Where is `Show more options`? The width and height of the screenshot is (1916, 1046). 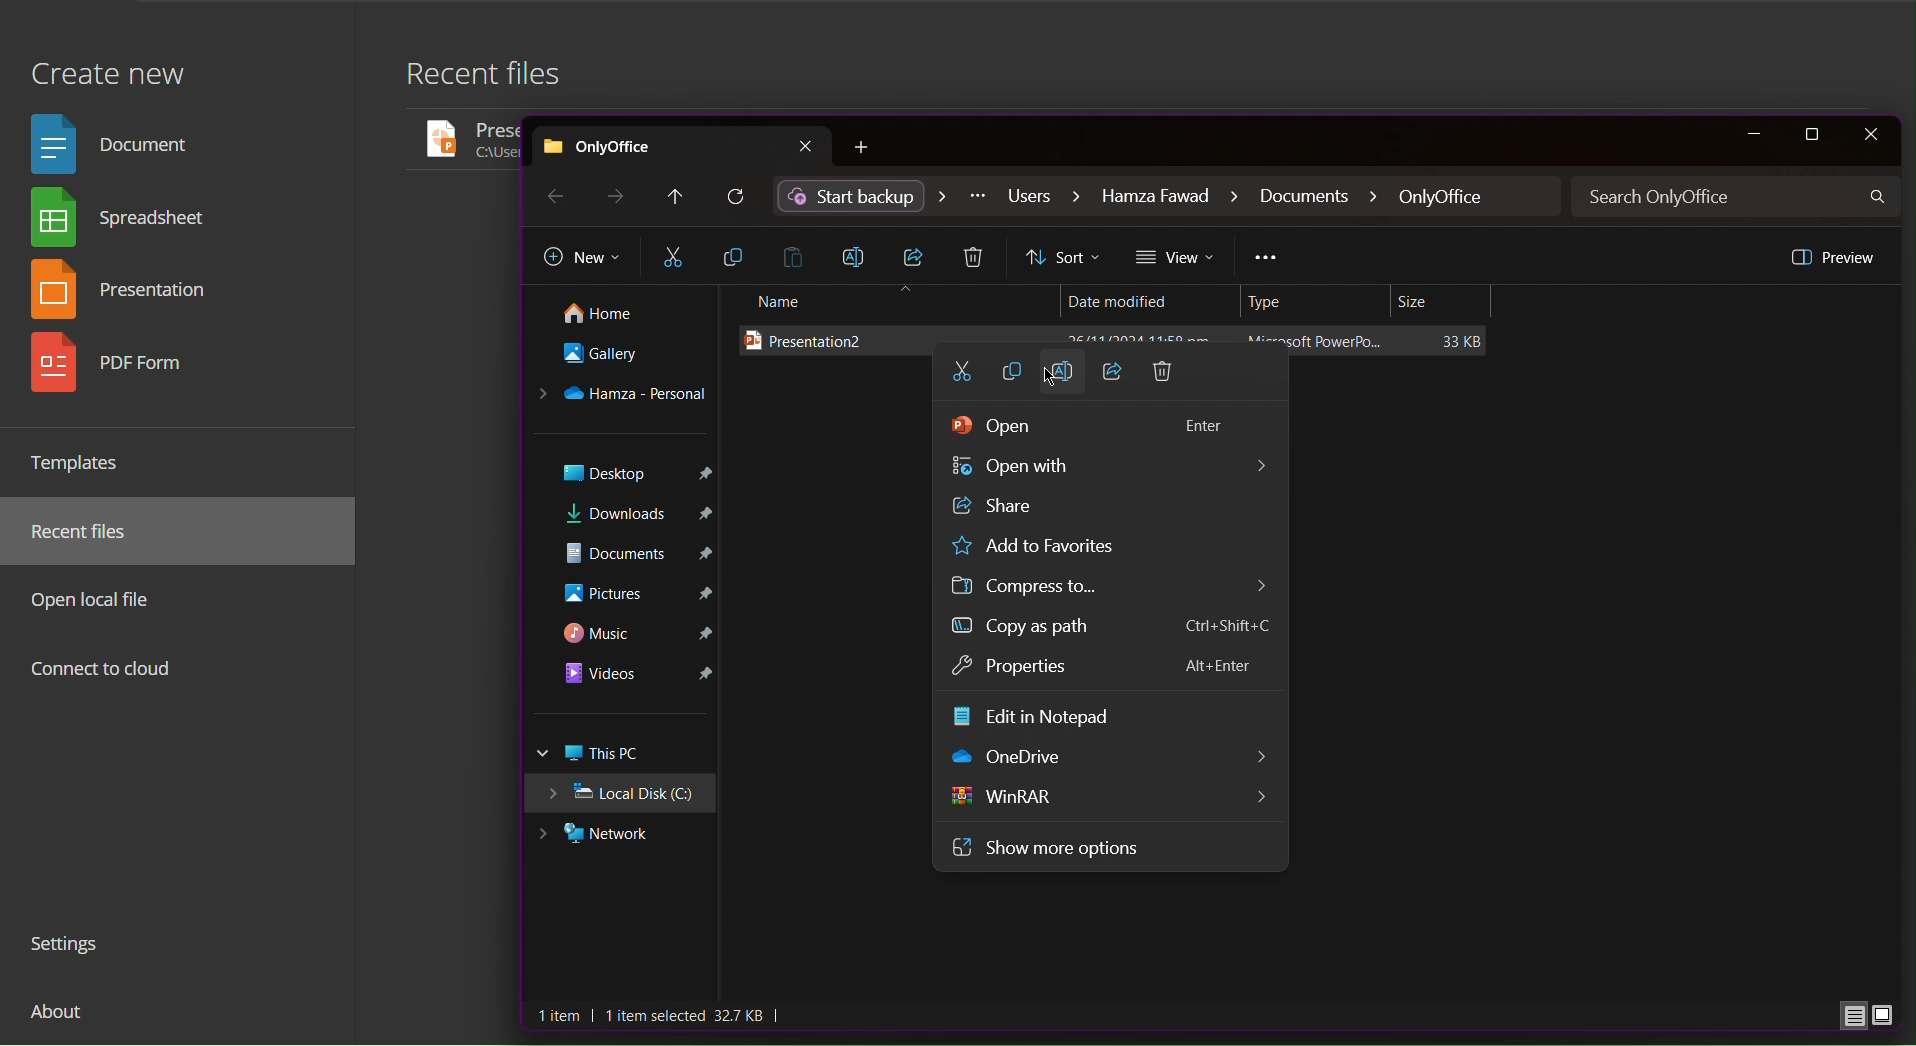
Show more options is located at coordinates (1049, 845).